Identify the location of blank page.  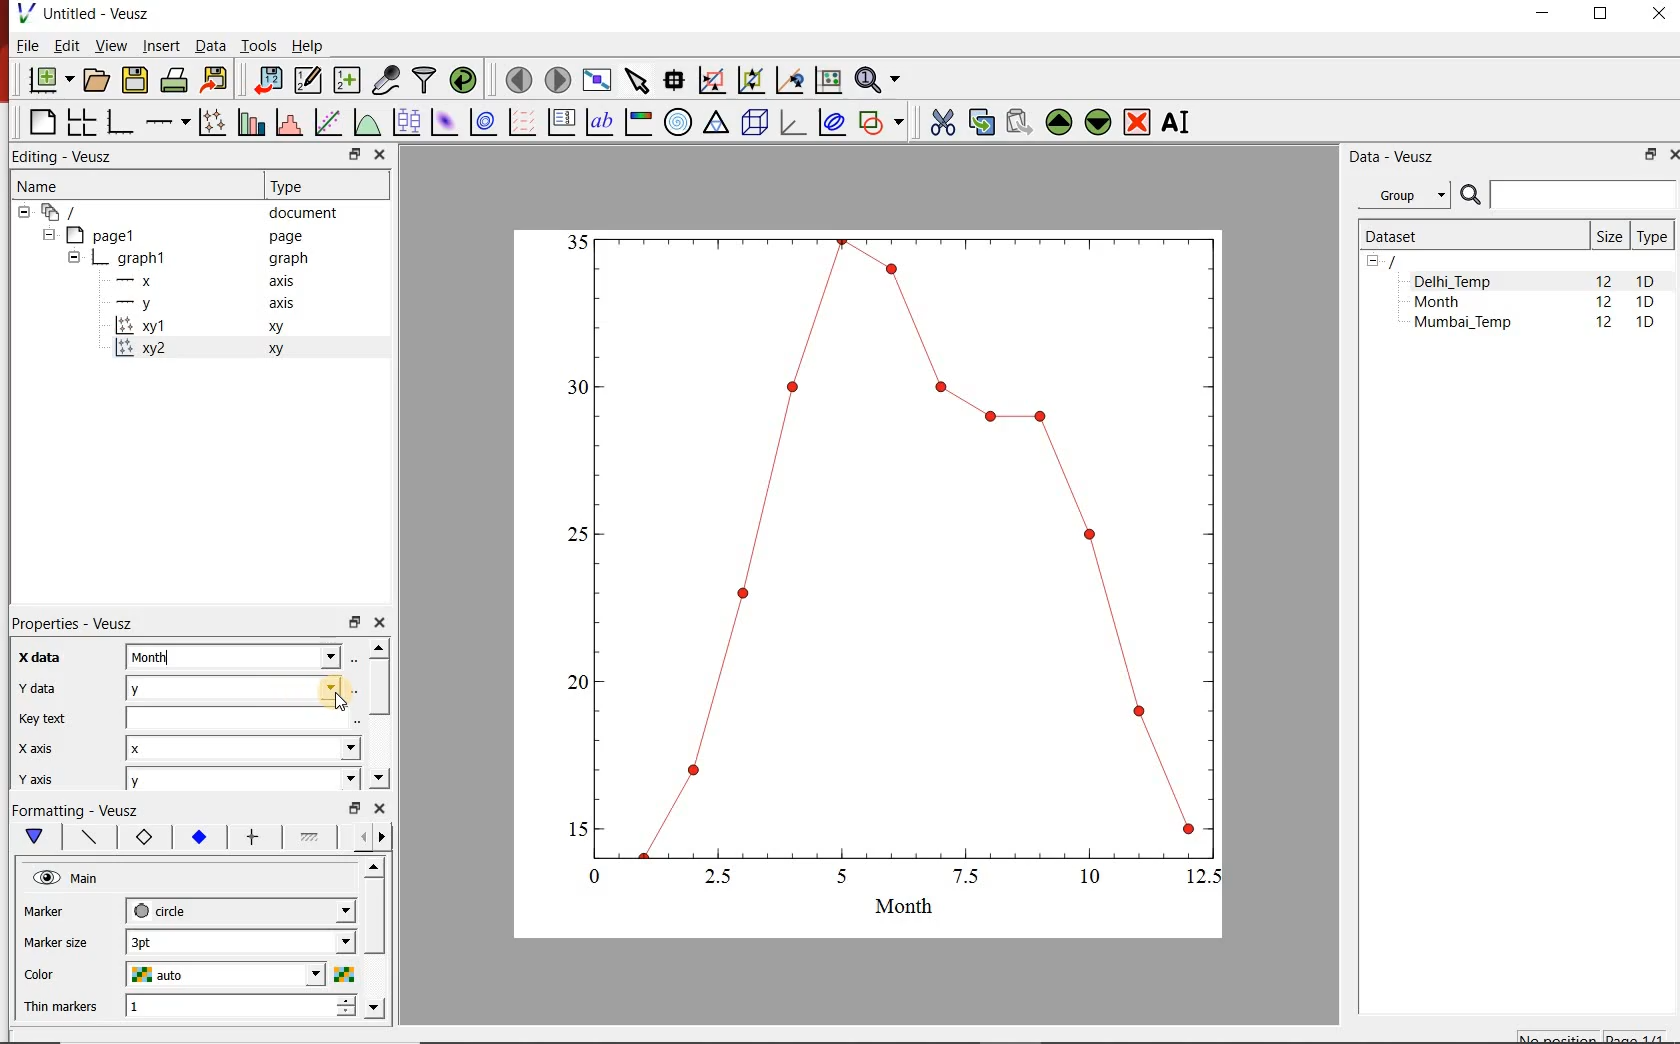
(38, 122).